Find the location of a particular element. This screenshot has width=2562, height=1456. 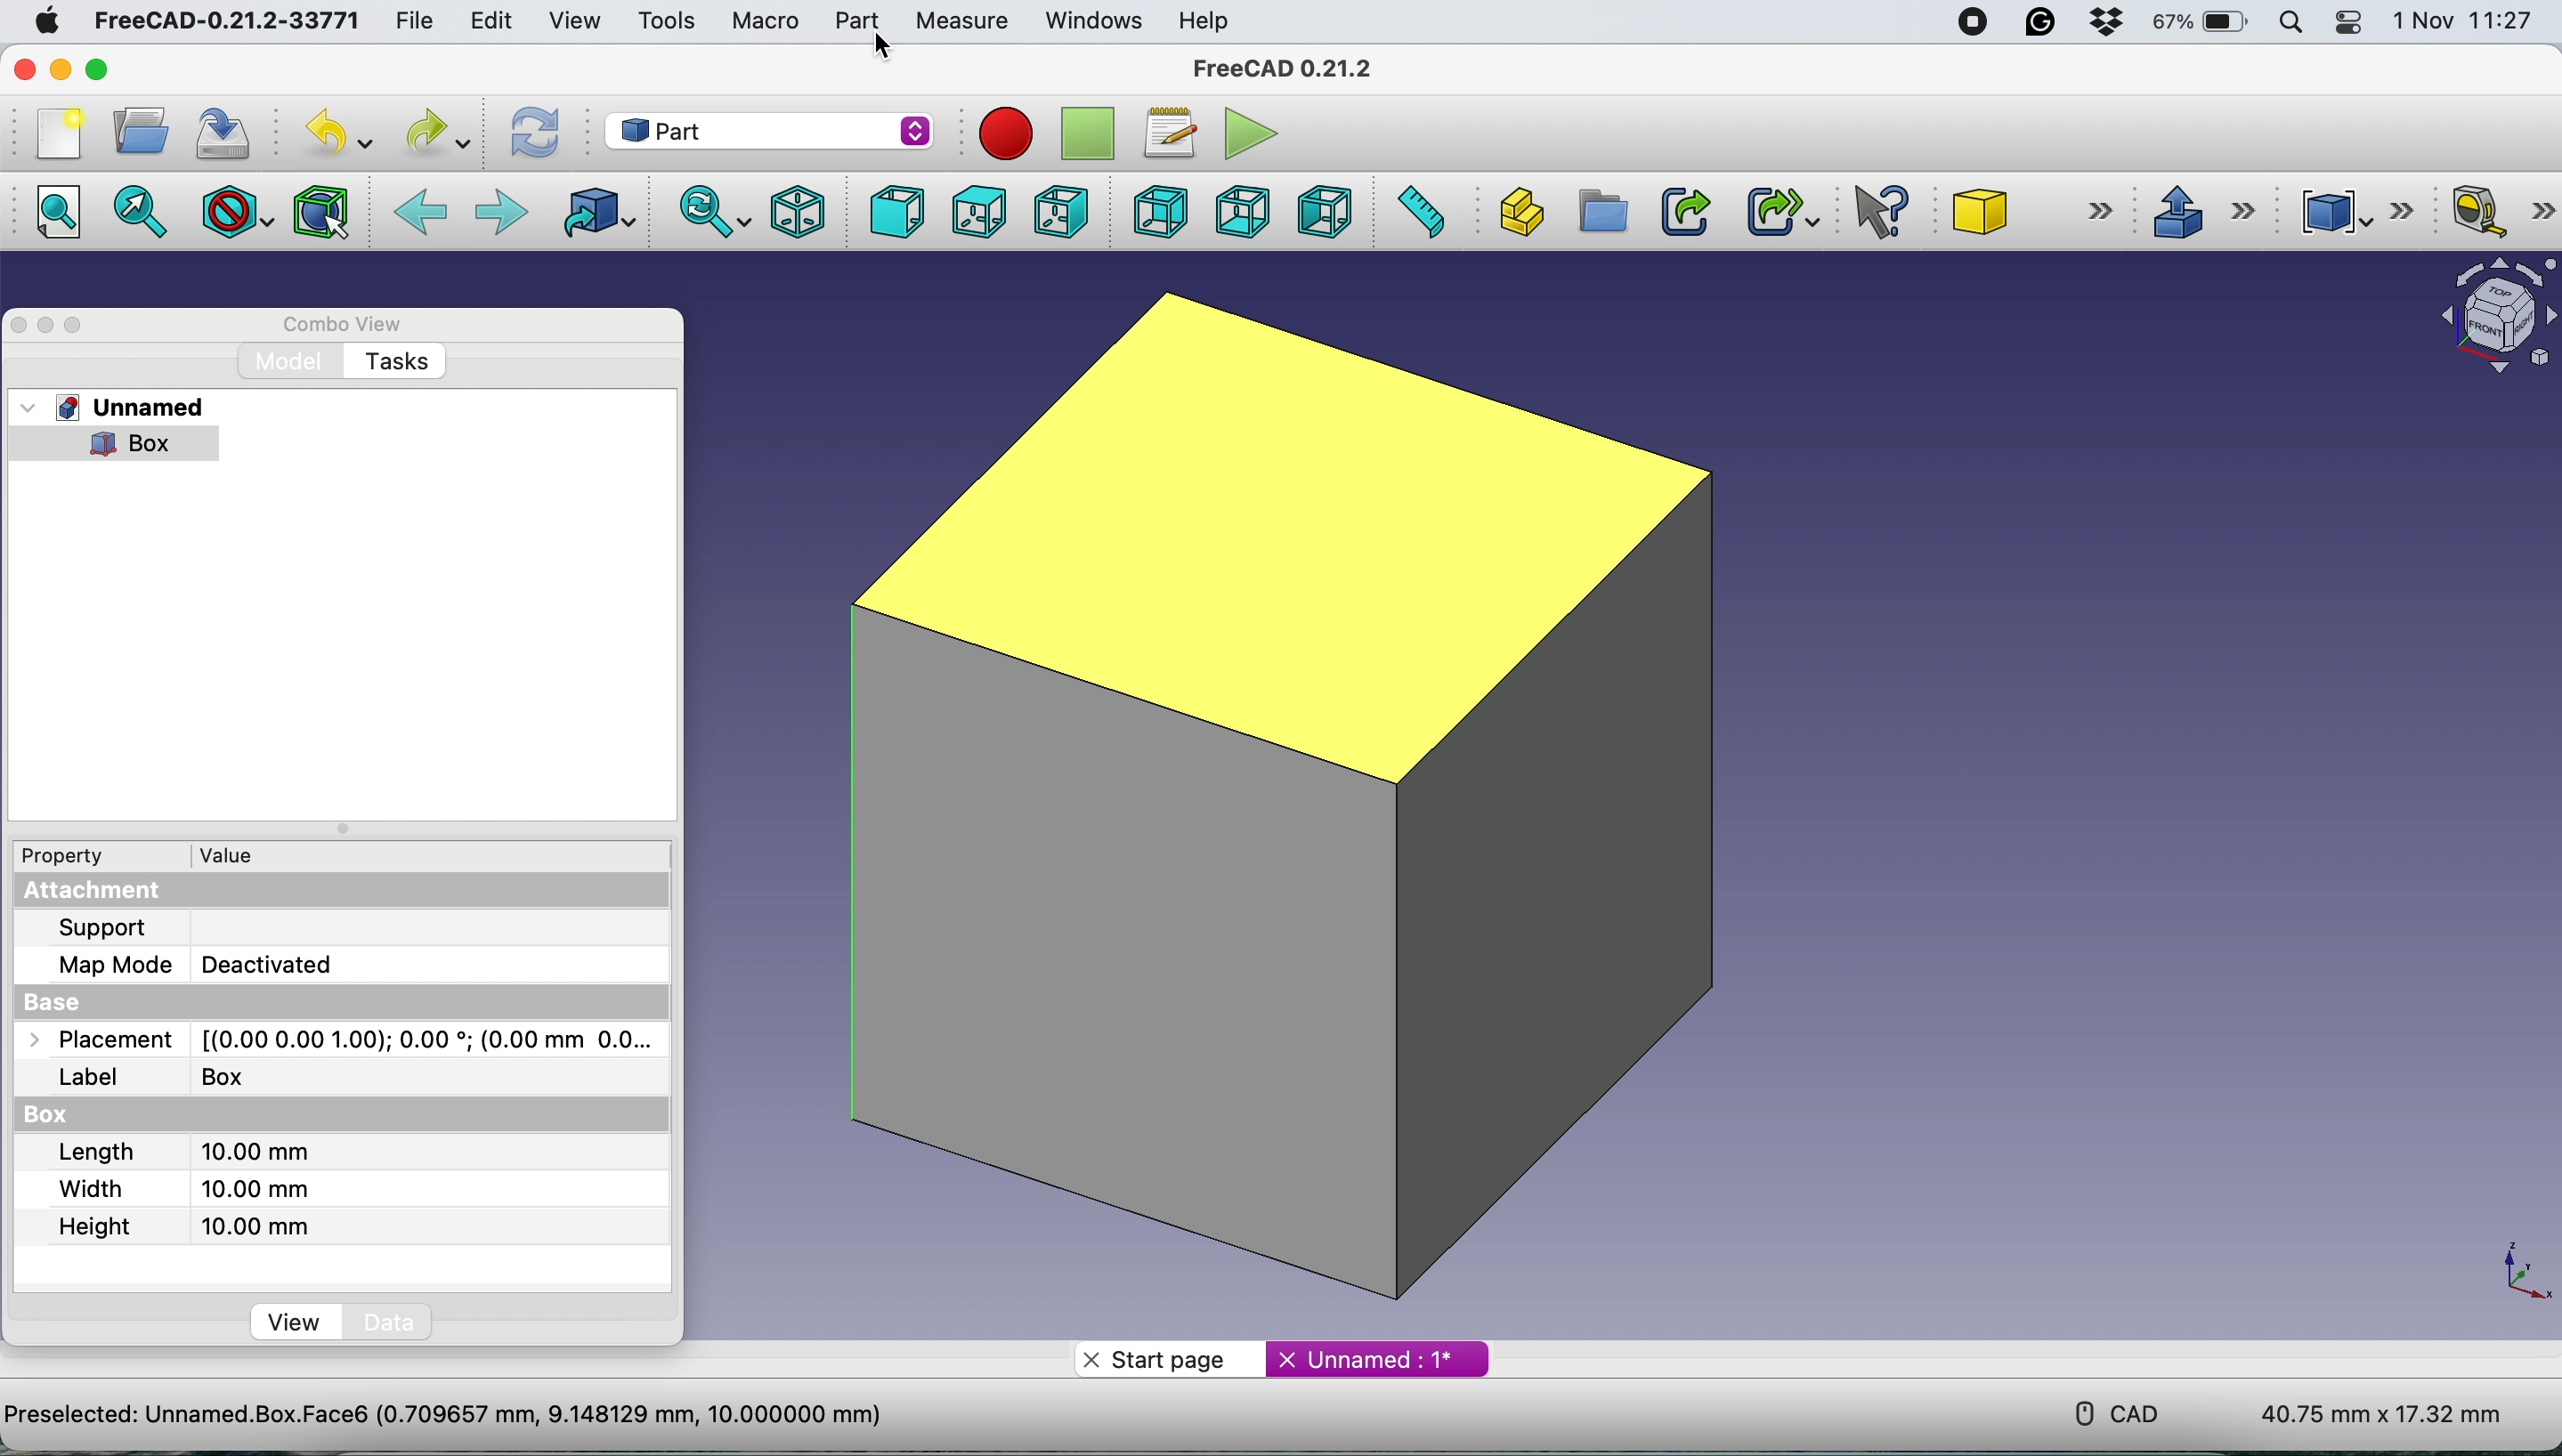

help is located at coordinates (1208, 20).